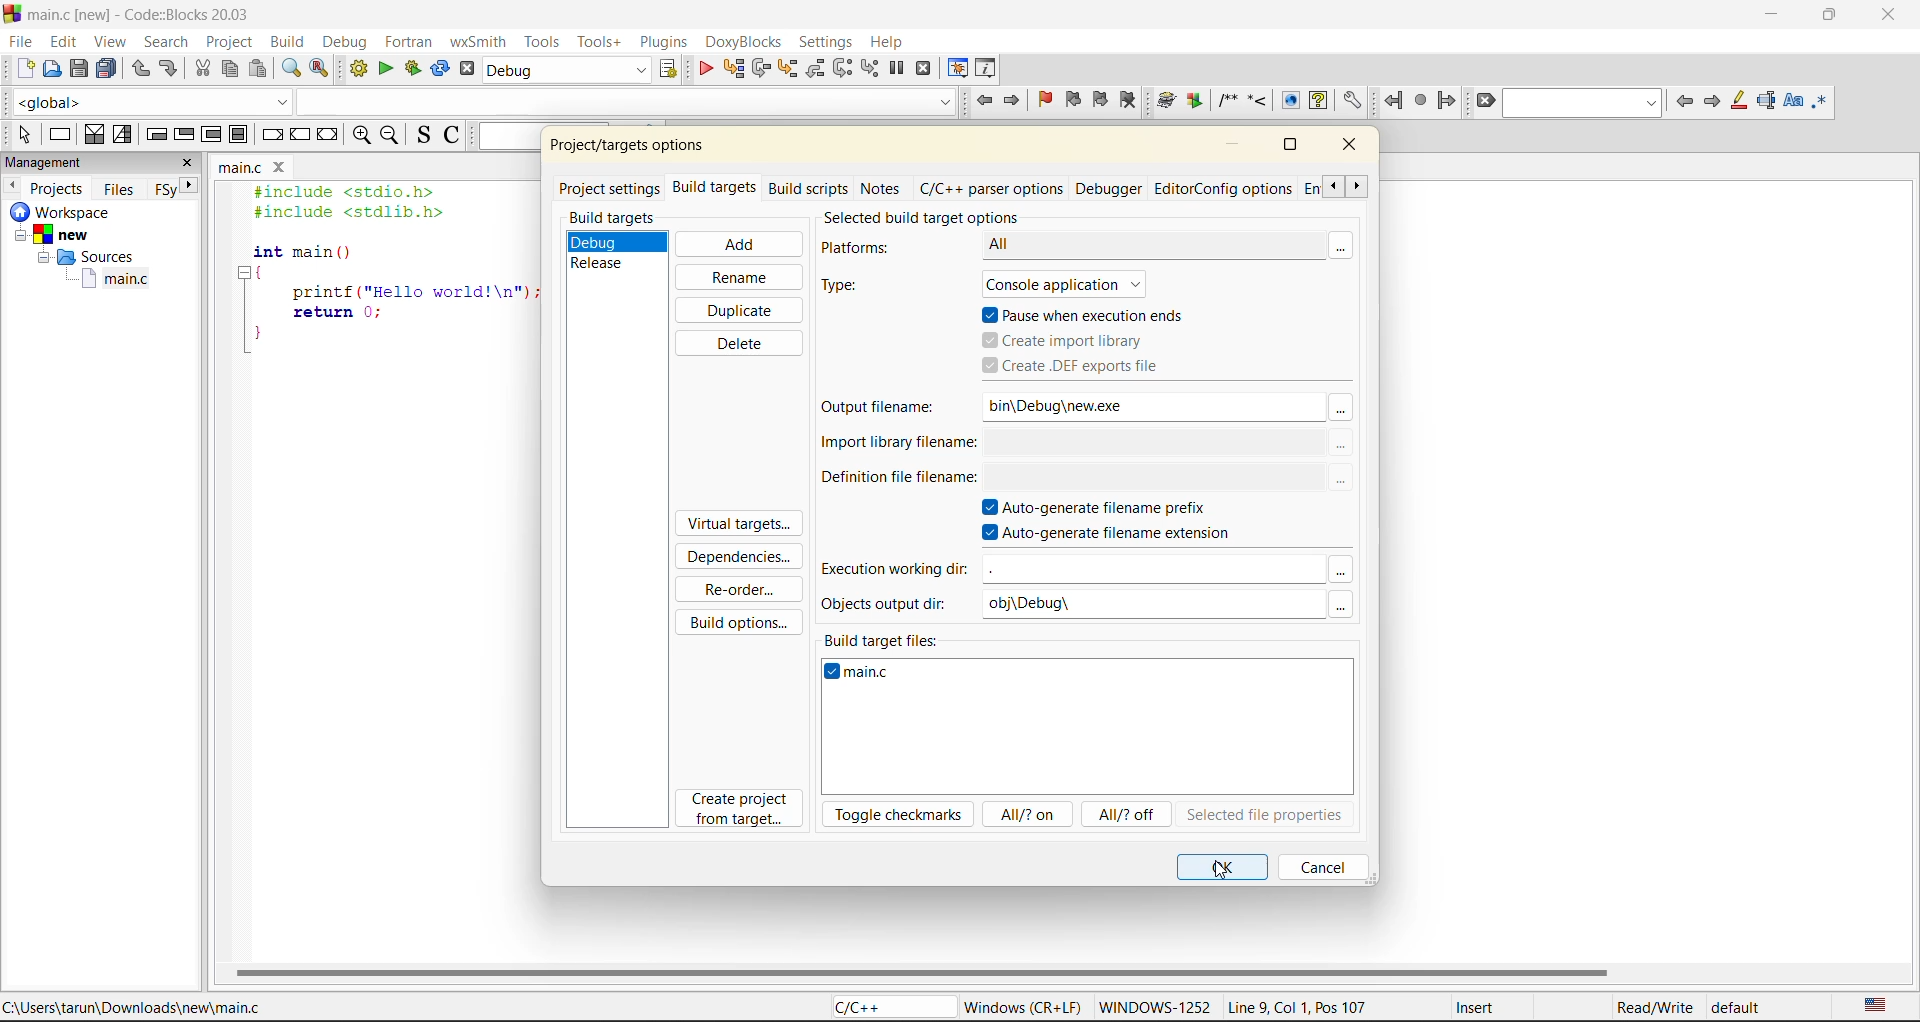 This screenshot has width=1920, height=1022. What do you see at coordinates (612, 187) in the screenshot?
I see `project settings` at bounding box center [612, 187].